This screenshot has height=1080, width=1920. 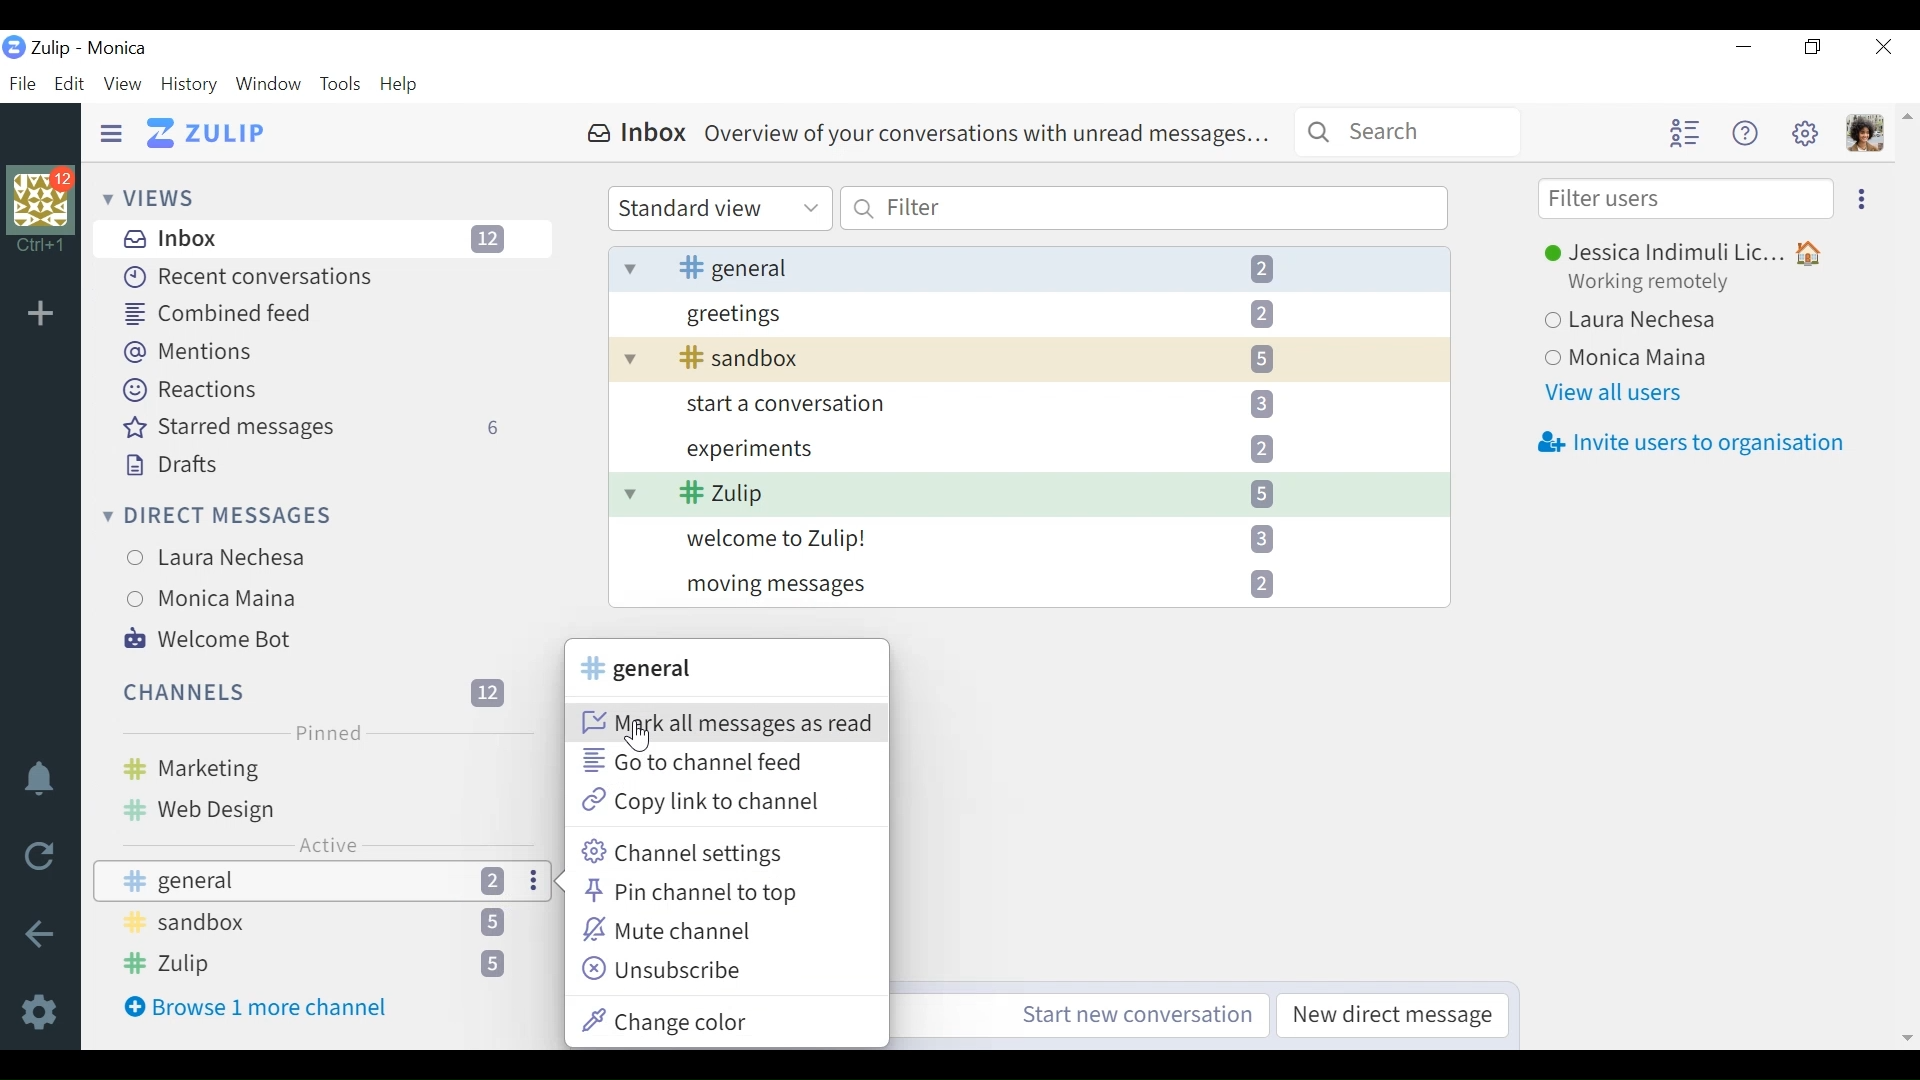 I want to click on Restore, so click(x=1811, y=48).